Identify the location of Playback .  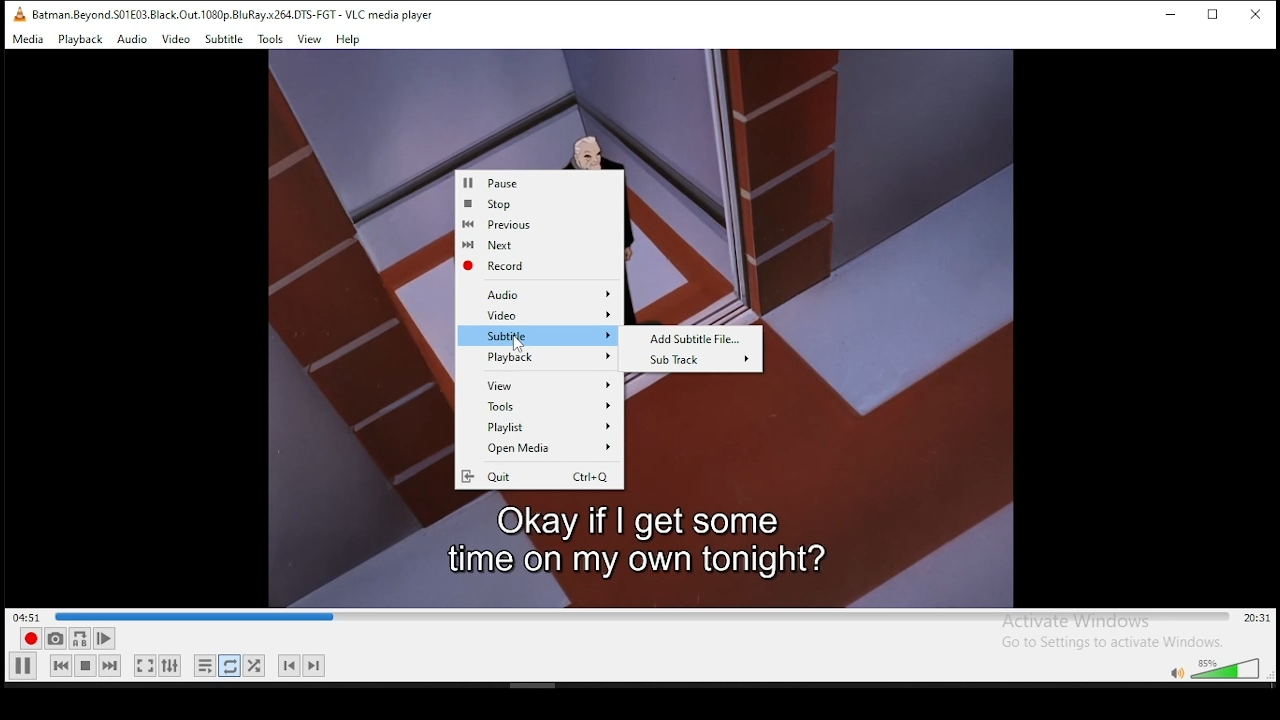
(542, 358).